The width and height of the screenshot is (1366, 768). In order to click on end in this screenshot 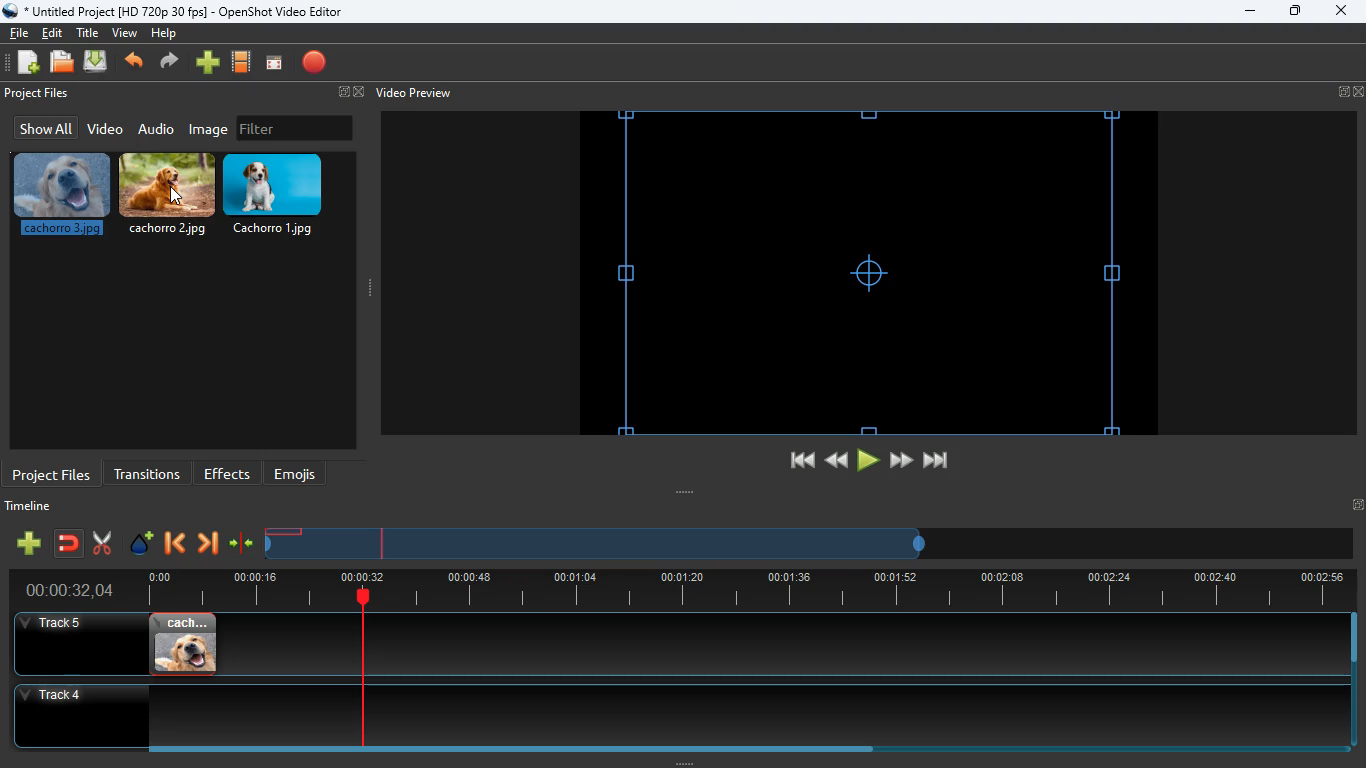, I will do `click(938, 464)`.